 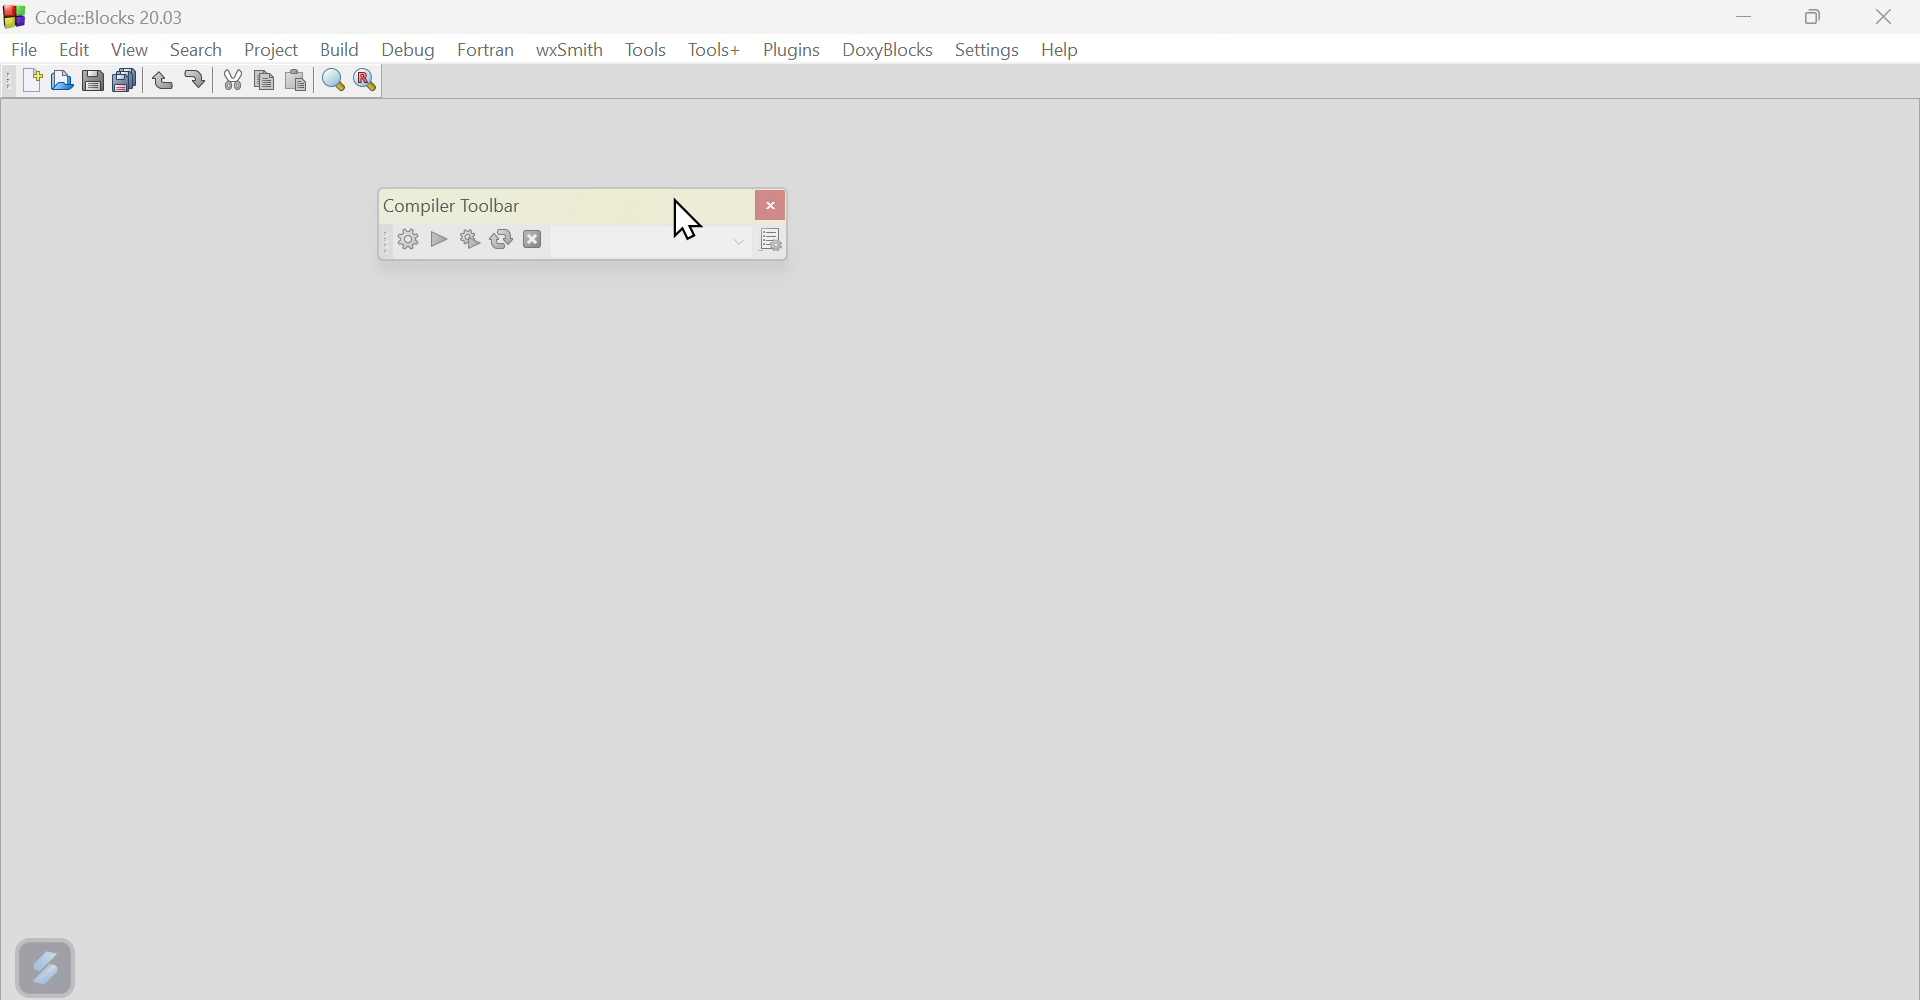 I want to click on Copy, so click(x=265, y=78).